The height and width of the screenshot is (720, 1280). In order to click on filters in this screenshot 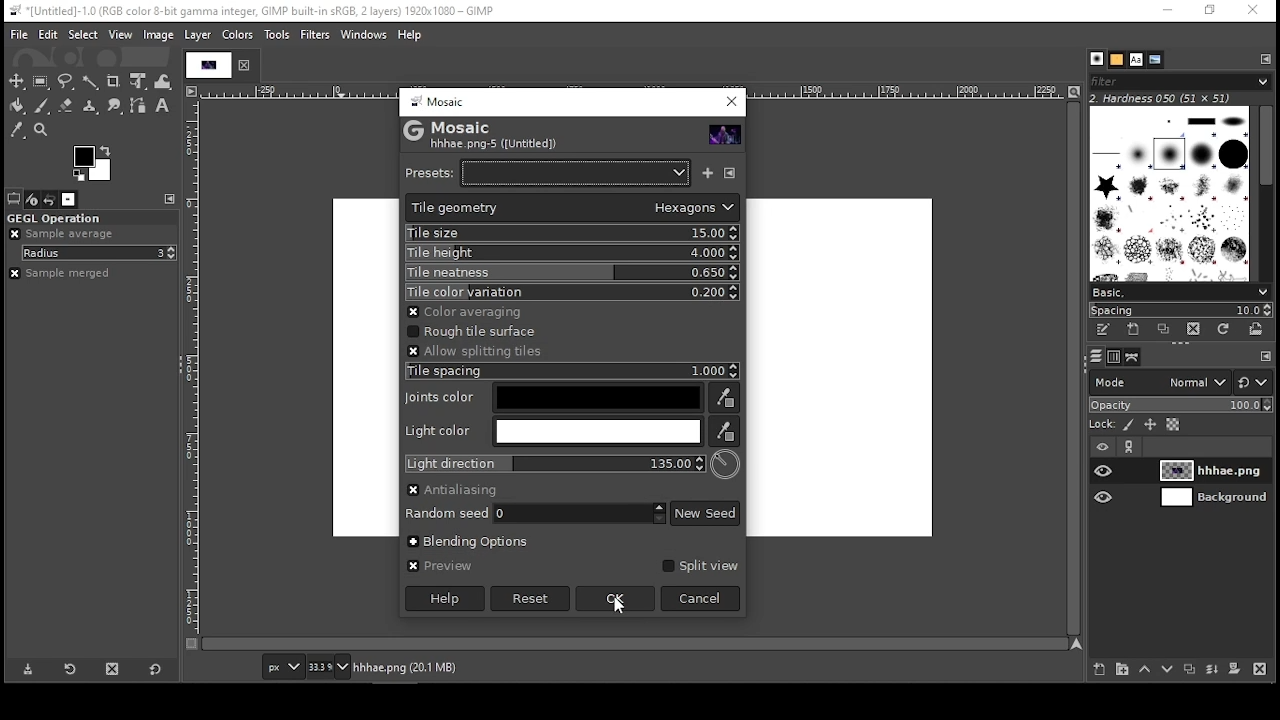, I will do `click(314, 32)`.